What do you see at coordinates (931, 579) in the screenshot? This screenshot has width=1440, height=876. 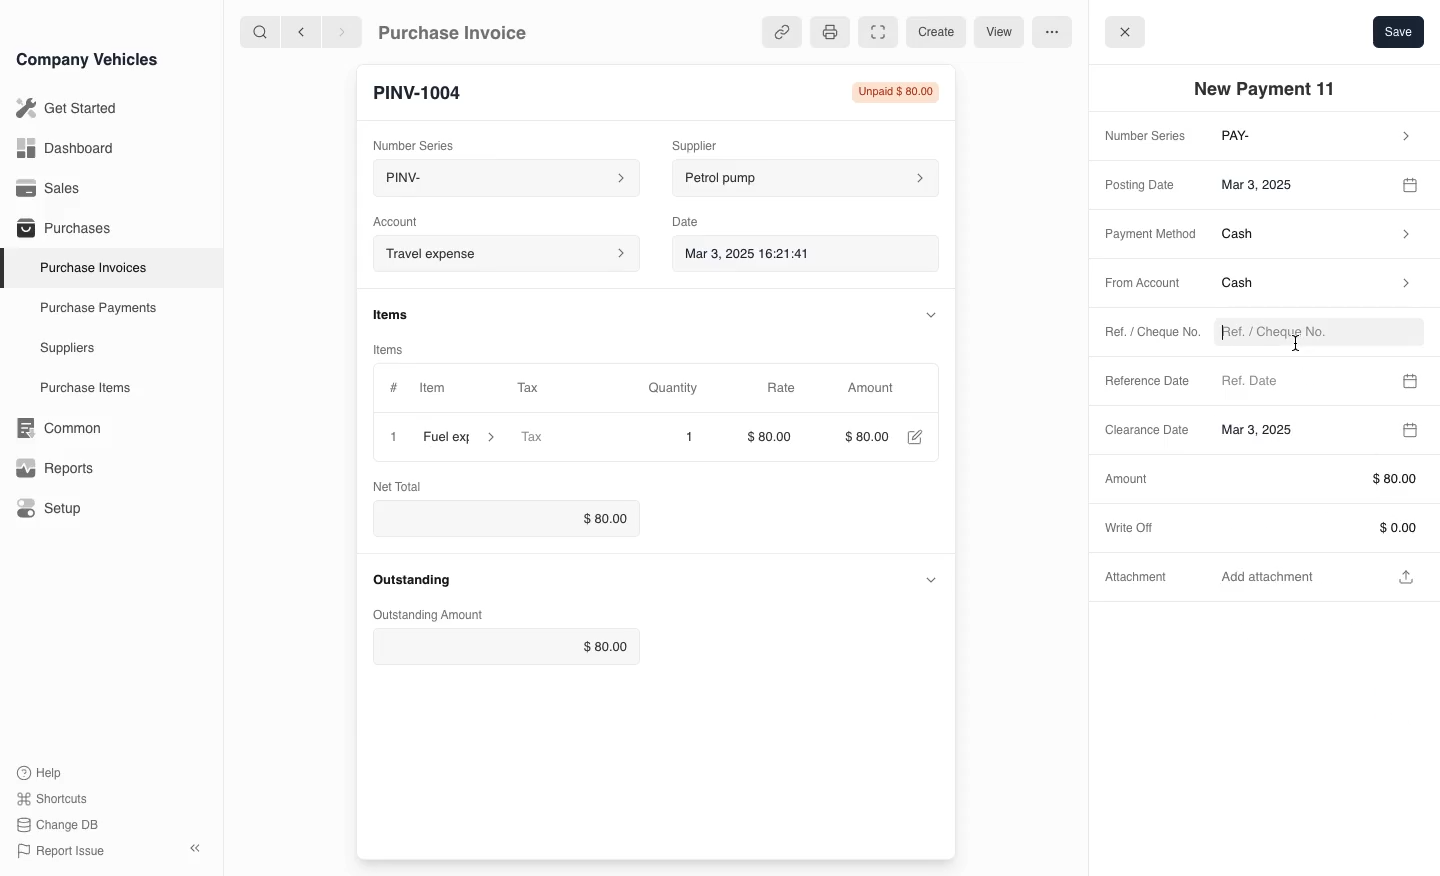 I see `expand` at bounding box center [931, 579].